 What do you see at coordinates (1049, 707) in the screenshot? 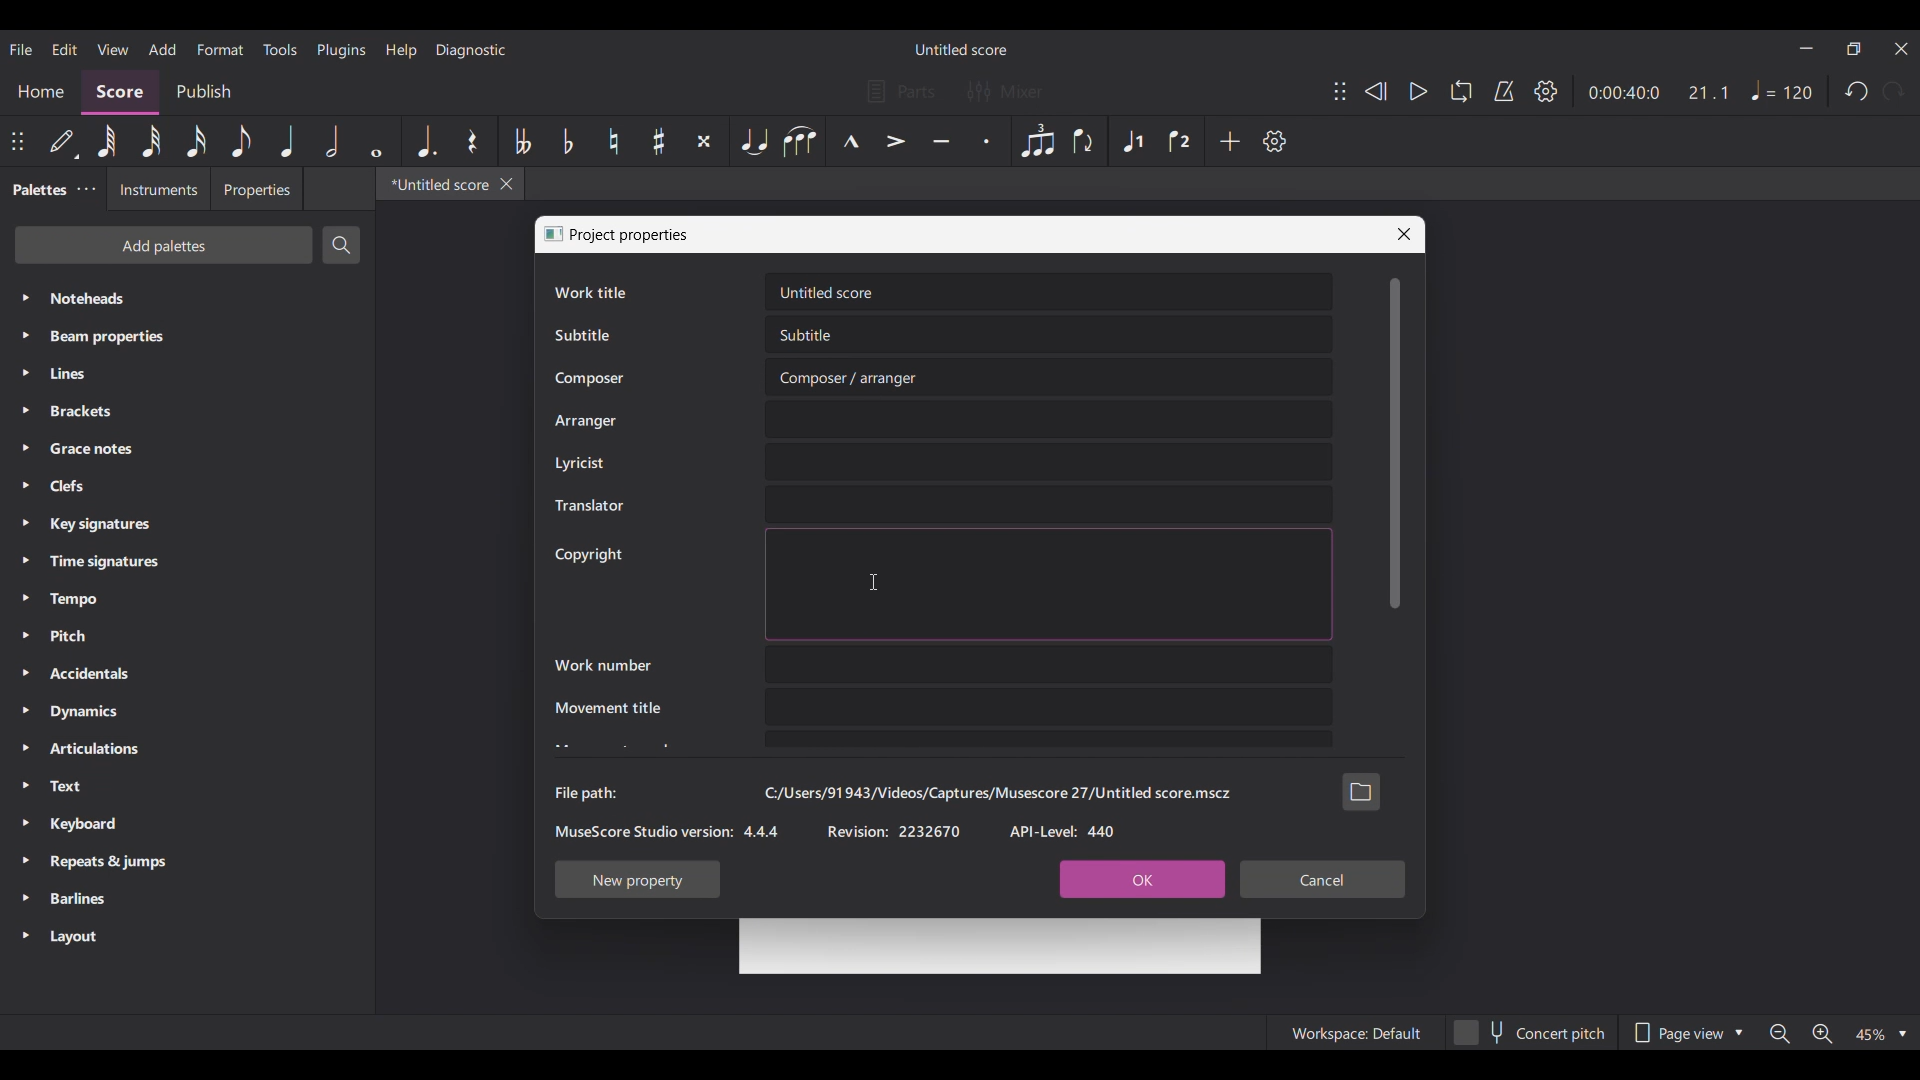
I see `Text box for Movement title` at bounding box center [1049, 707].